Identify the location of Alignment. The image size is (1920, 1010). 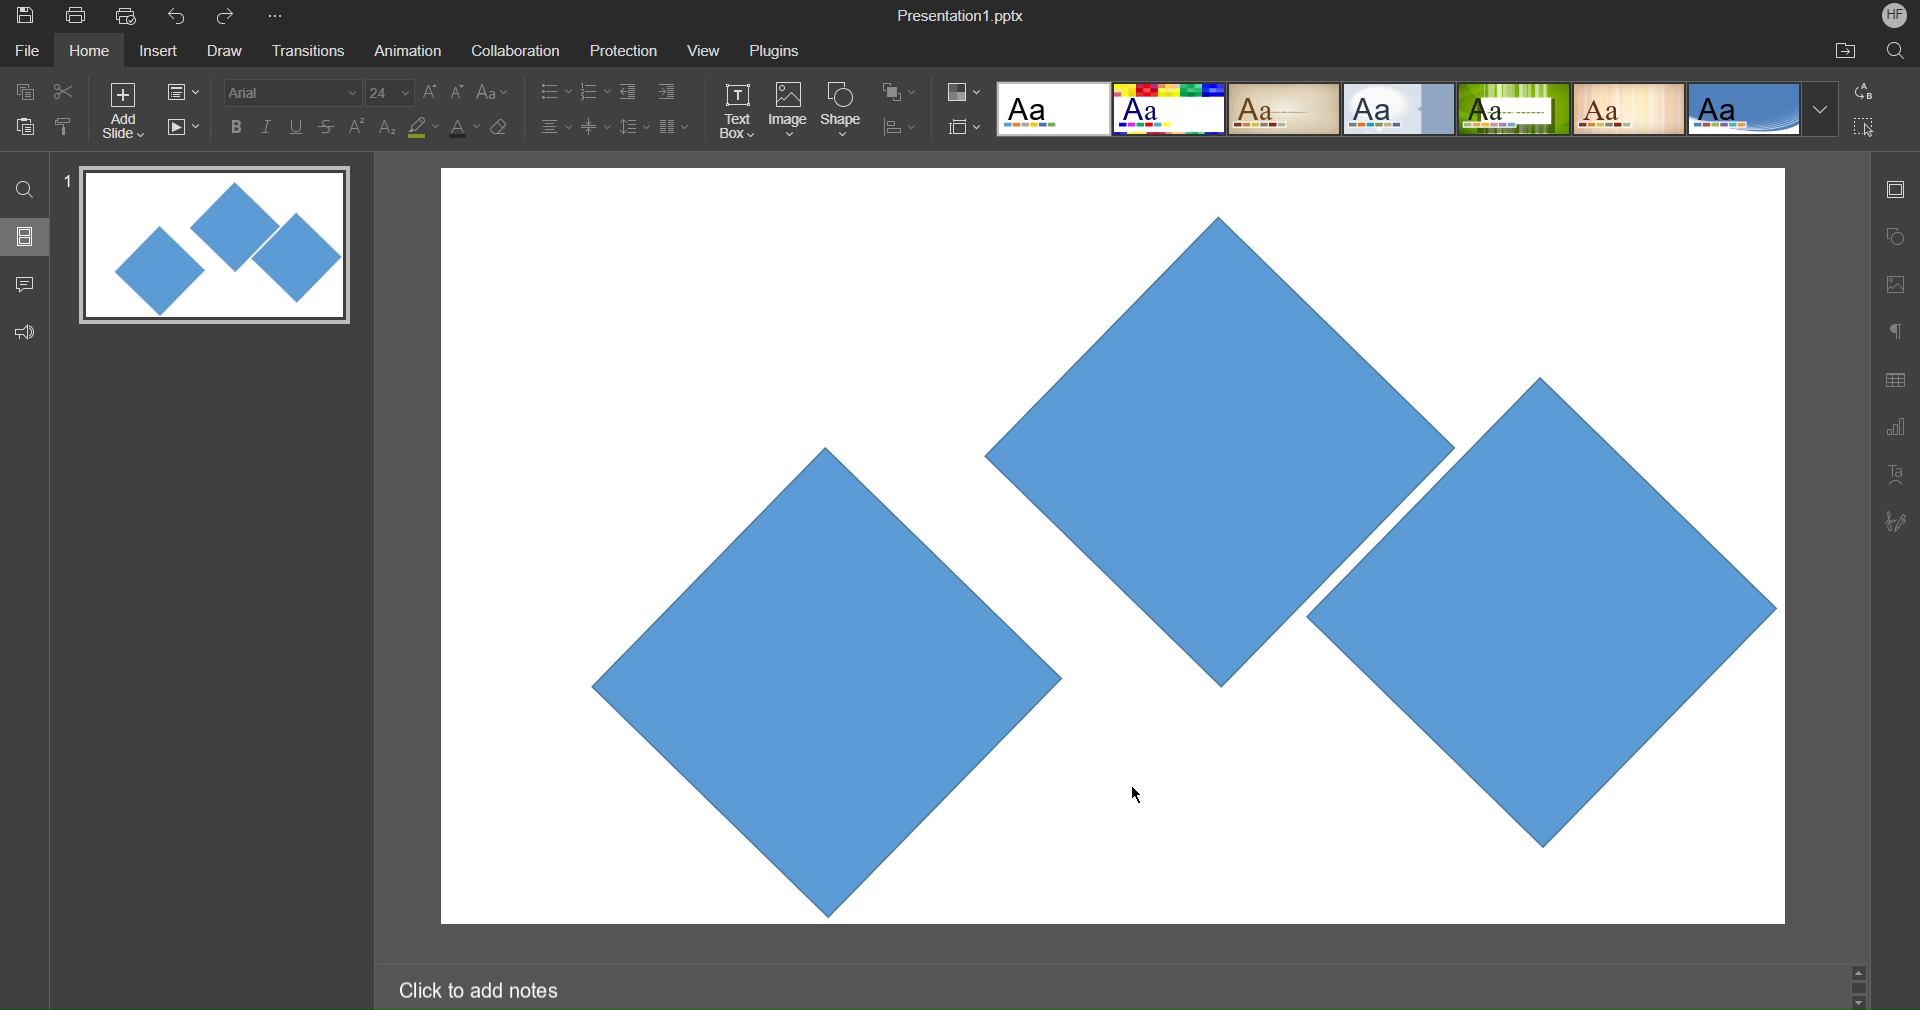
(554, 126).